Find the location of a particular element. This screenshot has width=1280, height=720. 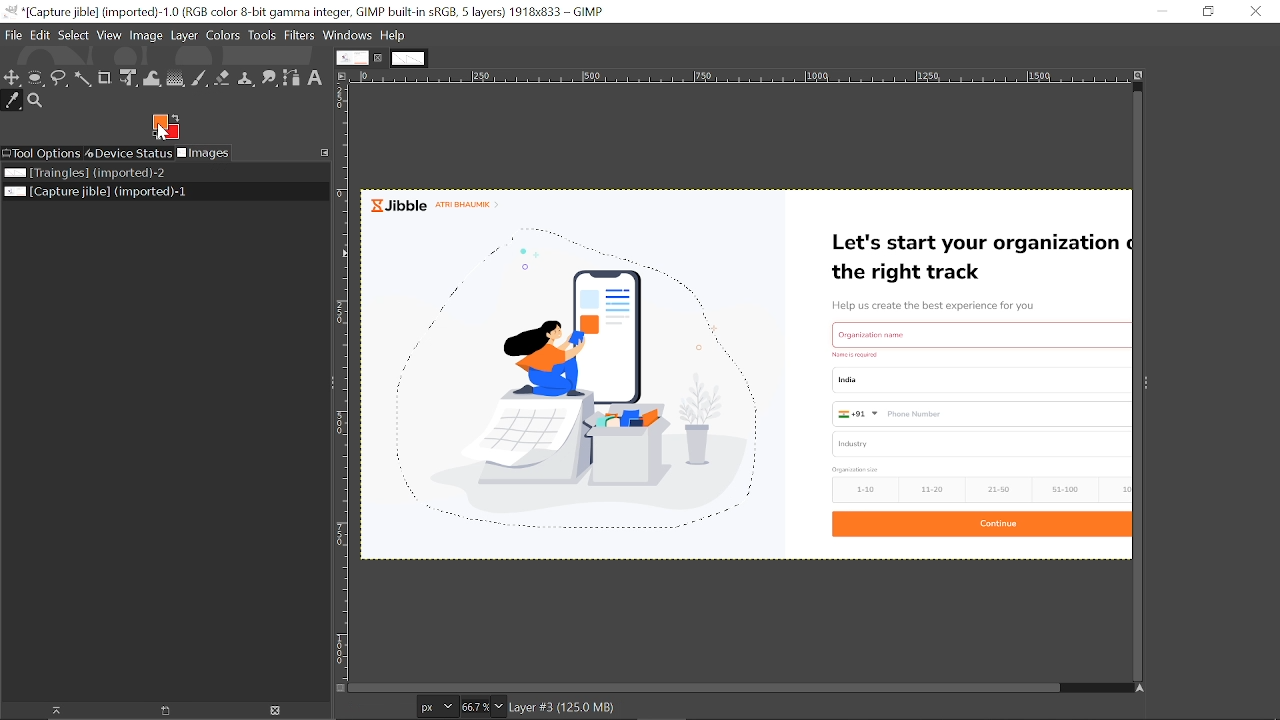

Foreground tool is located at coordinates (166, 127).